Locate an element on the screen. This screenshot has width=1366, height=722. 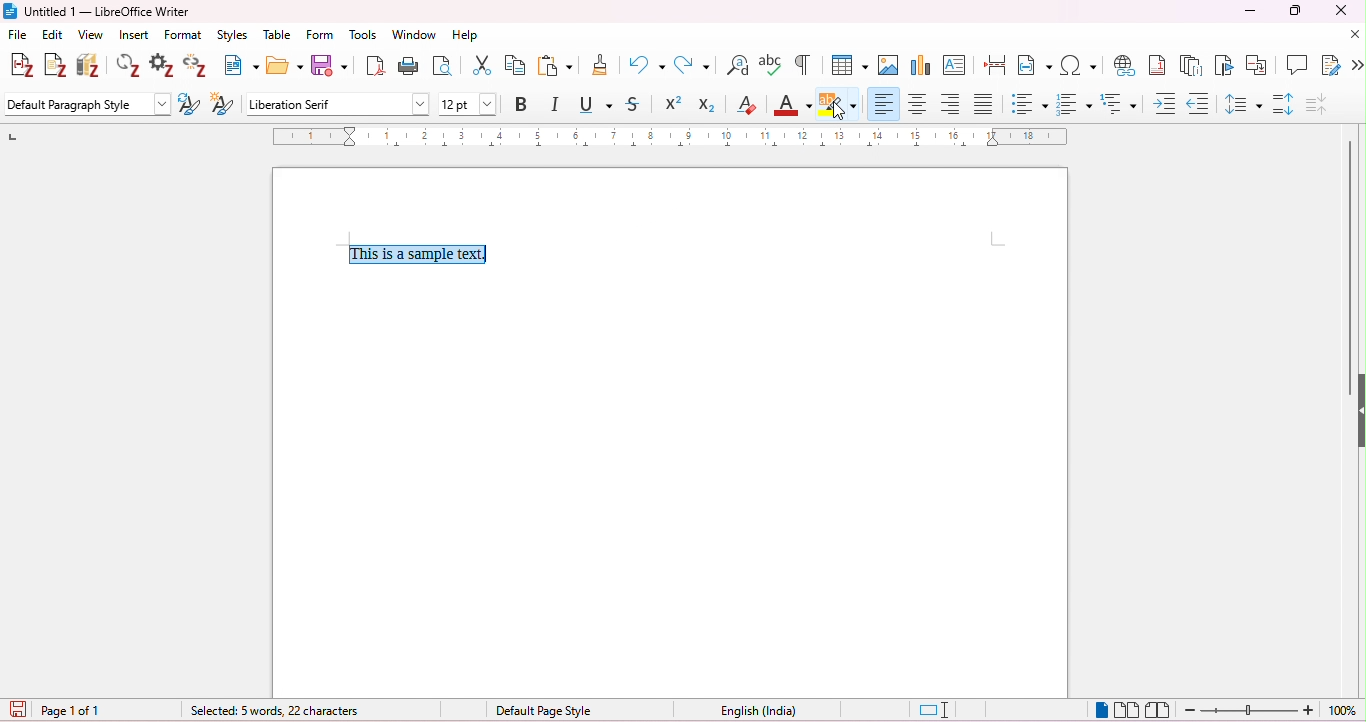
strike through is located at coordinates (633, 104).